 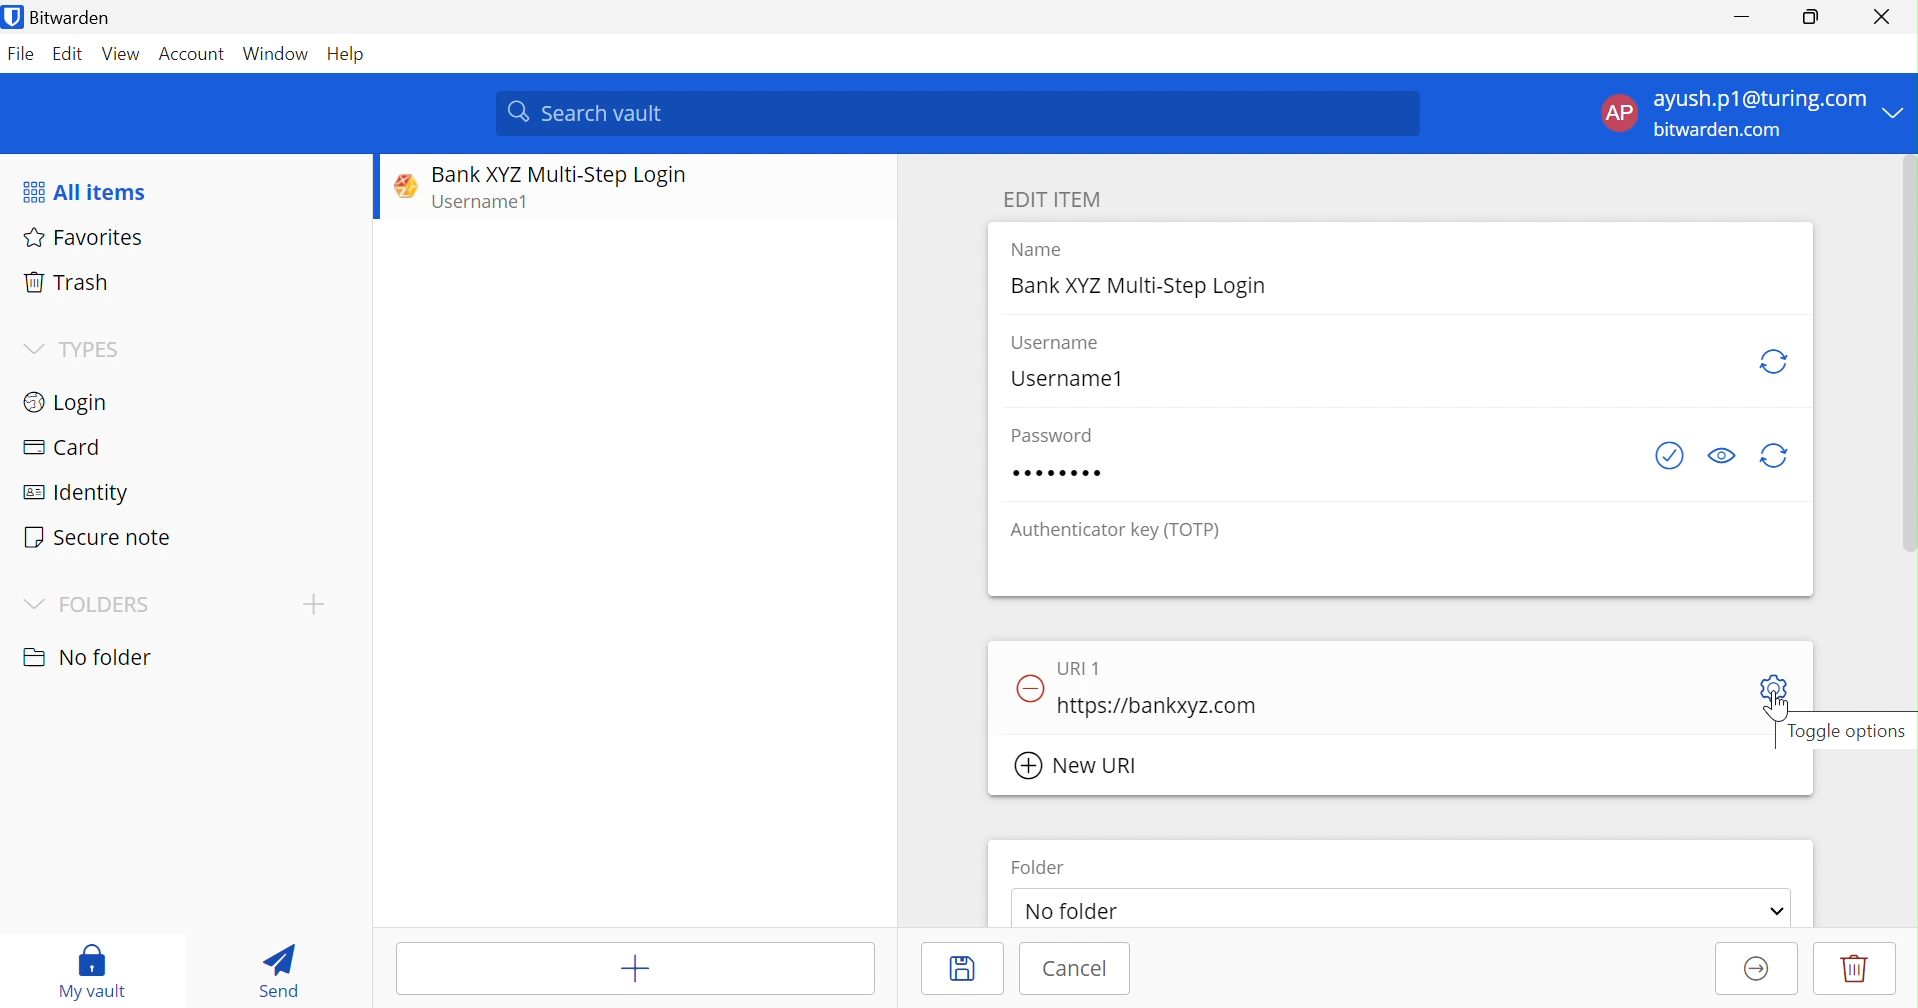 What do you see at coordinates (1760, 102) in the screenshot?
I see `ayush.p1@turing.com` at bounding box center [1760, 102].